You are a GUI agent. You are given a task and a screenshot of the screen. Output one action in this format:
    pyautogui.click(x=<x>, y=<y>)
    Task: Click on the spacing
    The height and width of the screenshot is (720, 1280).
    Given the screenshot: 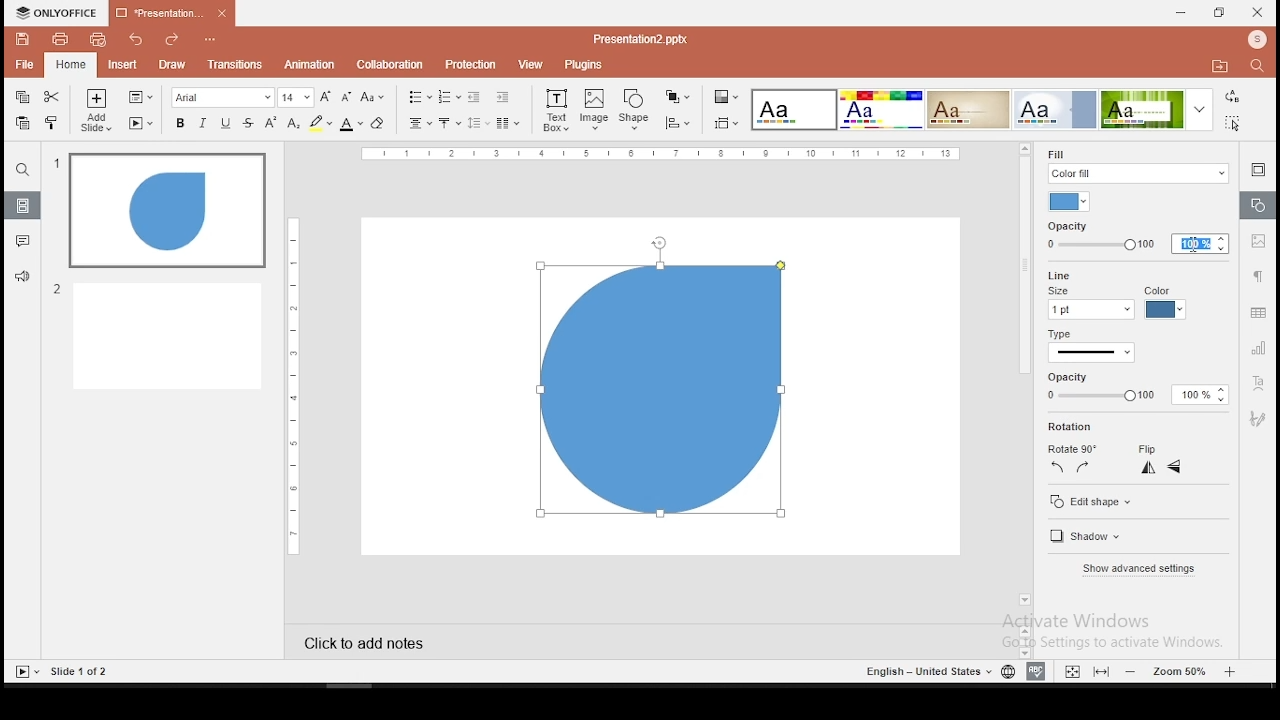 What is the action you would take?
    pyautogui.click(x=477, y=122)
    